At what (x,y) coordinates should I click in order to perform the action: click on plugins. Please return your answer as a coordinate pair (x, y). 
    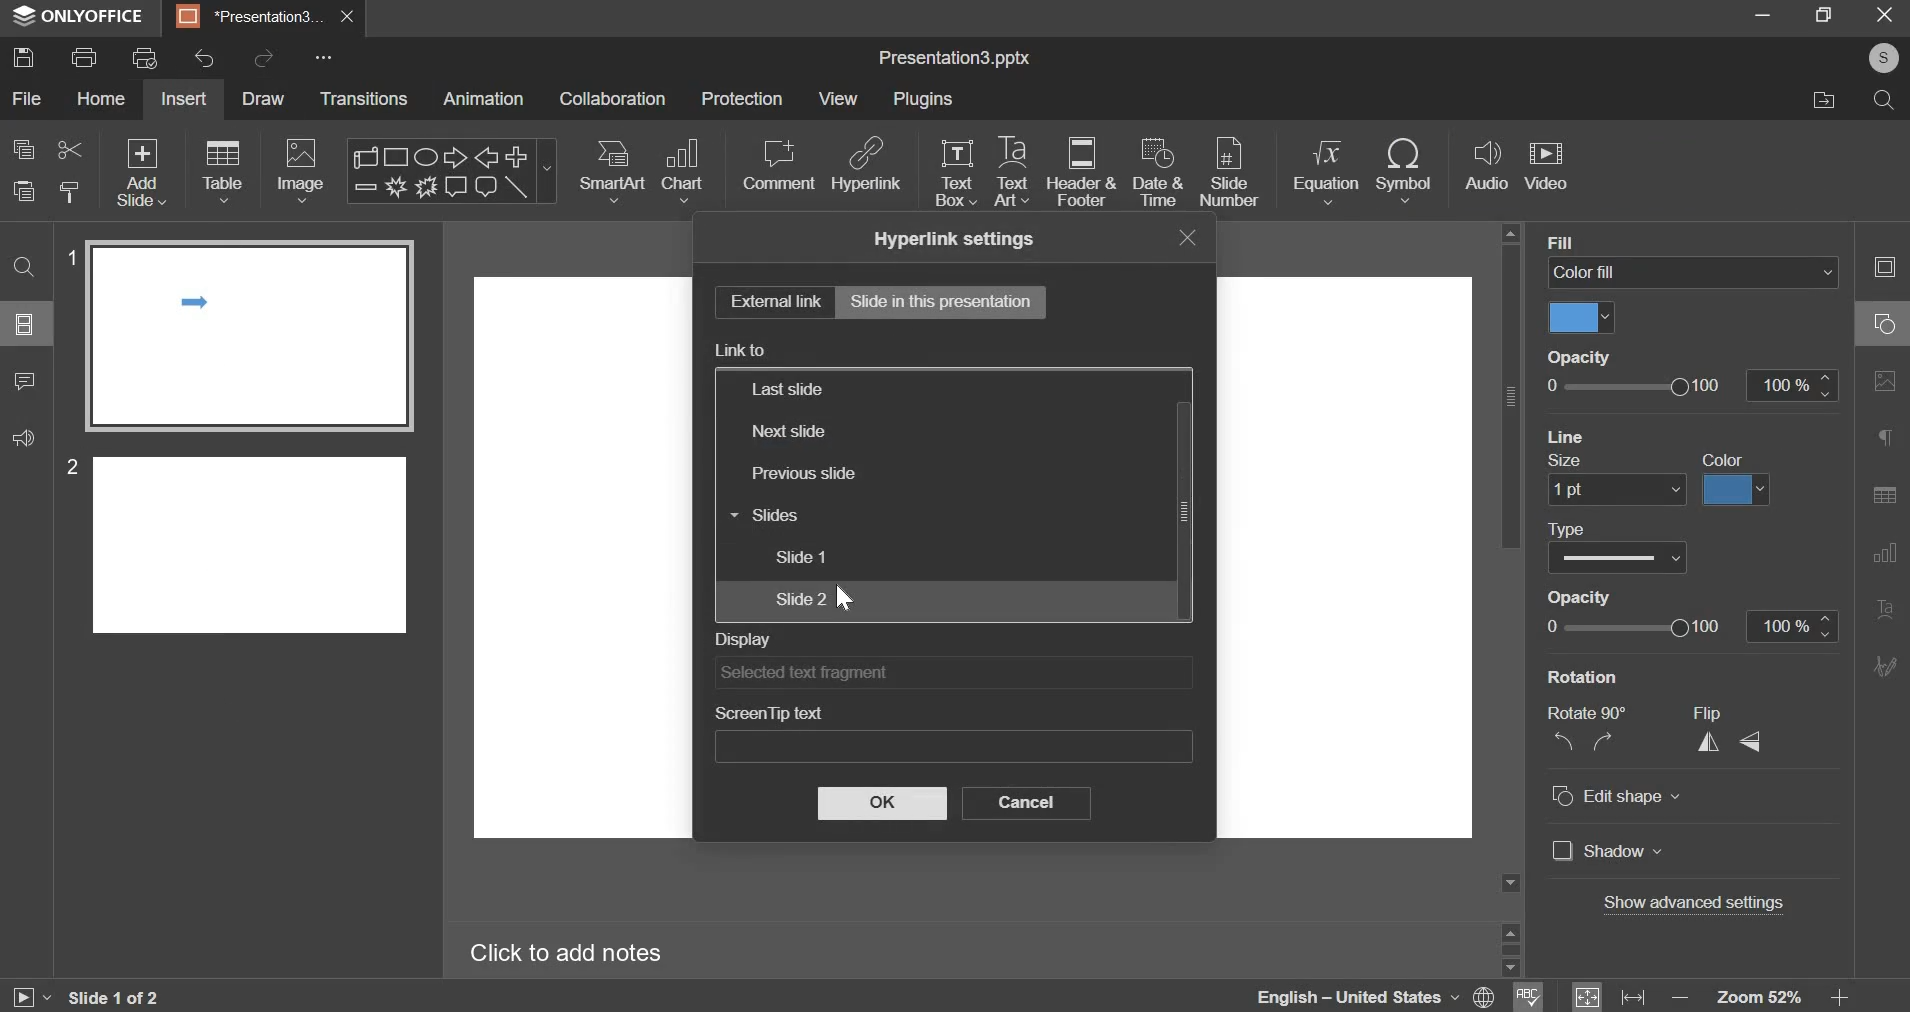
    Looking at the image, I should click on (923, 98).